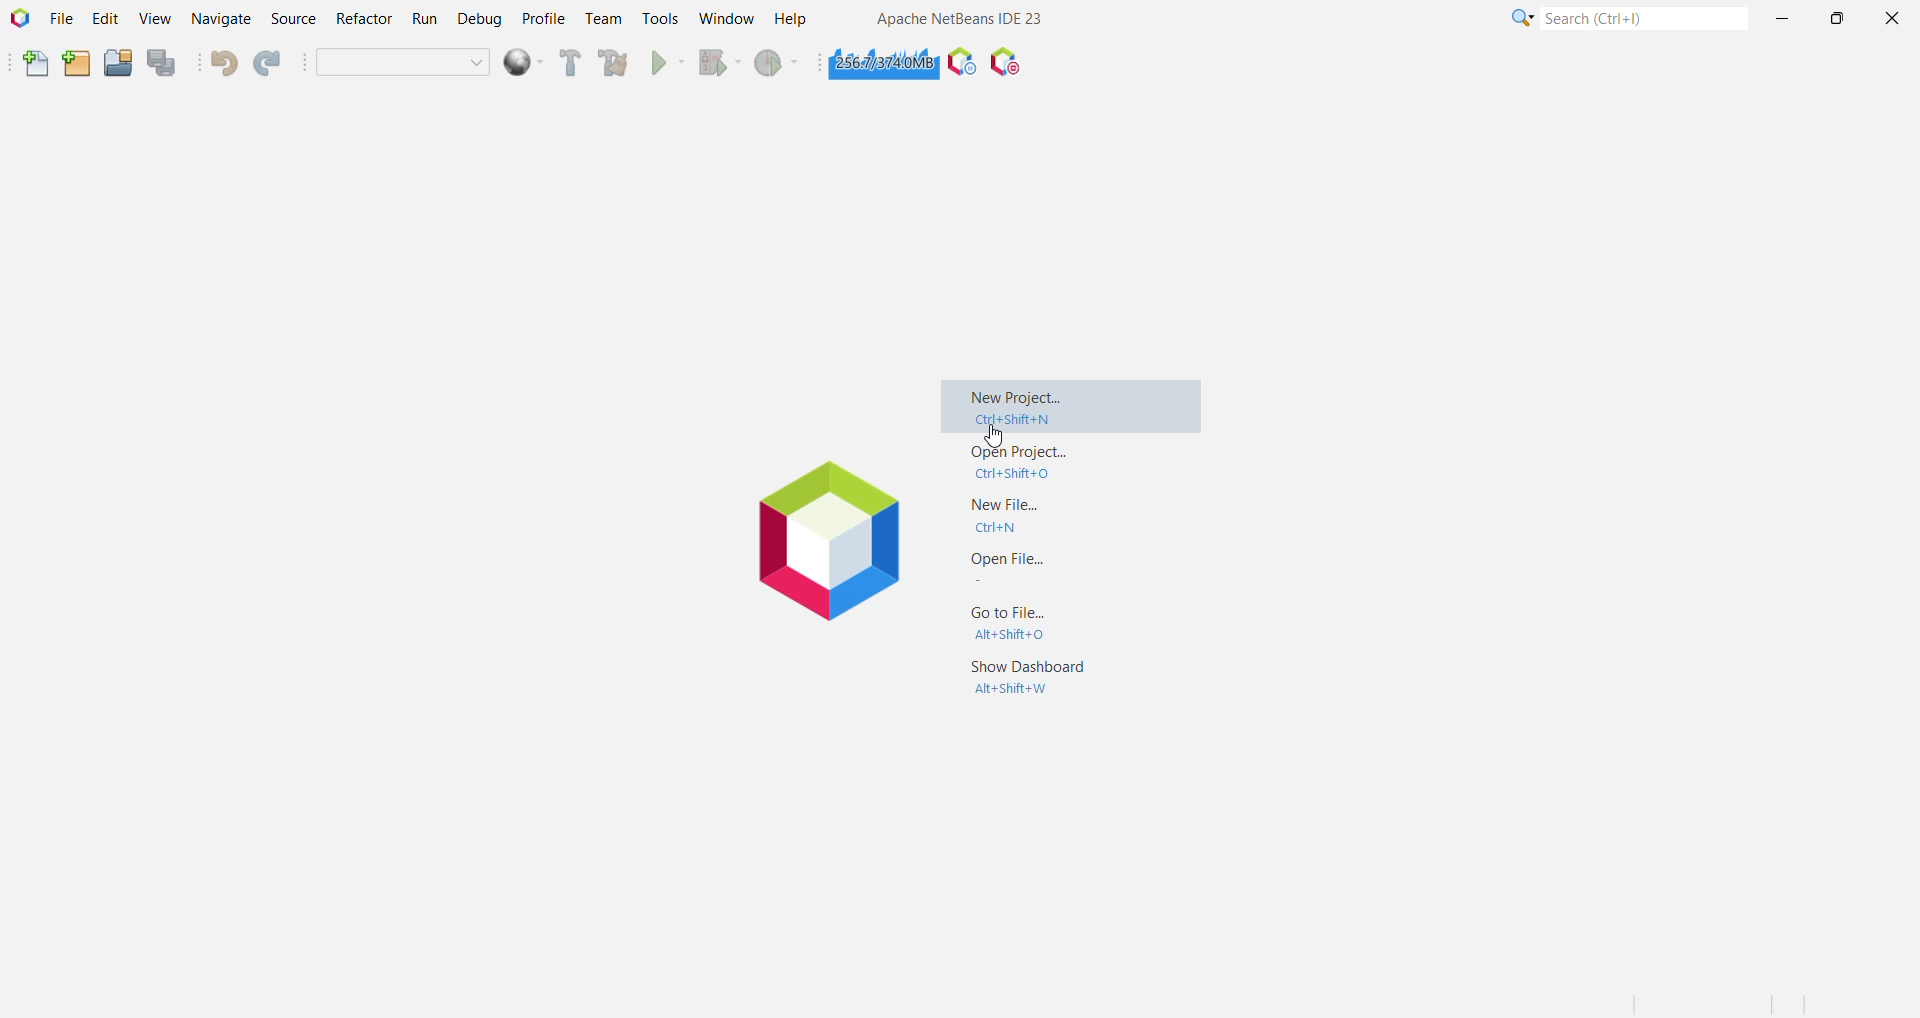 The width and height of the screenshot is (1920, 1018). What do you see at coordinates (1891, 20) in the screenshot?
I see `Close` at bounding box center [1891, 20].